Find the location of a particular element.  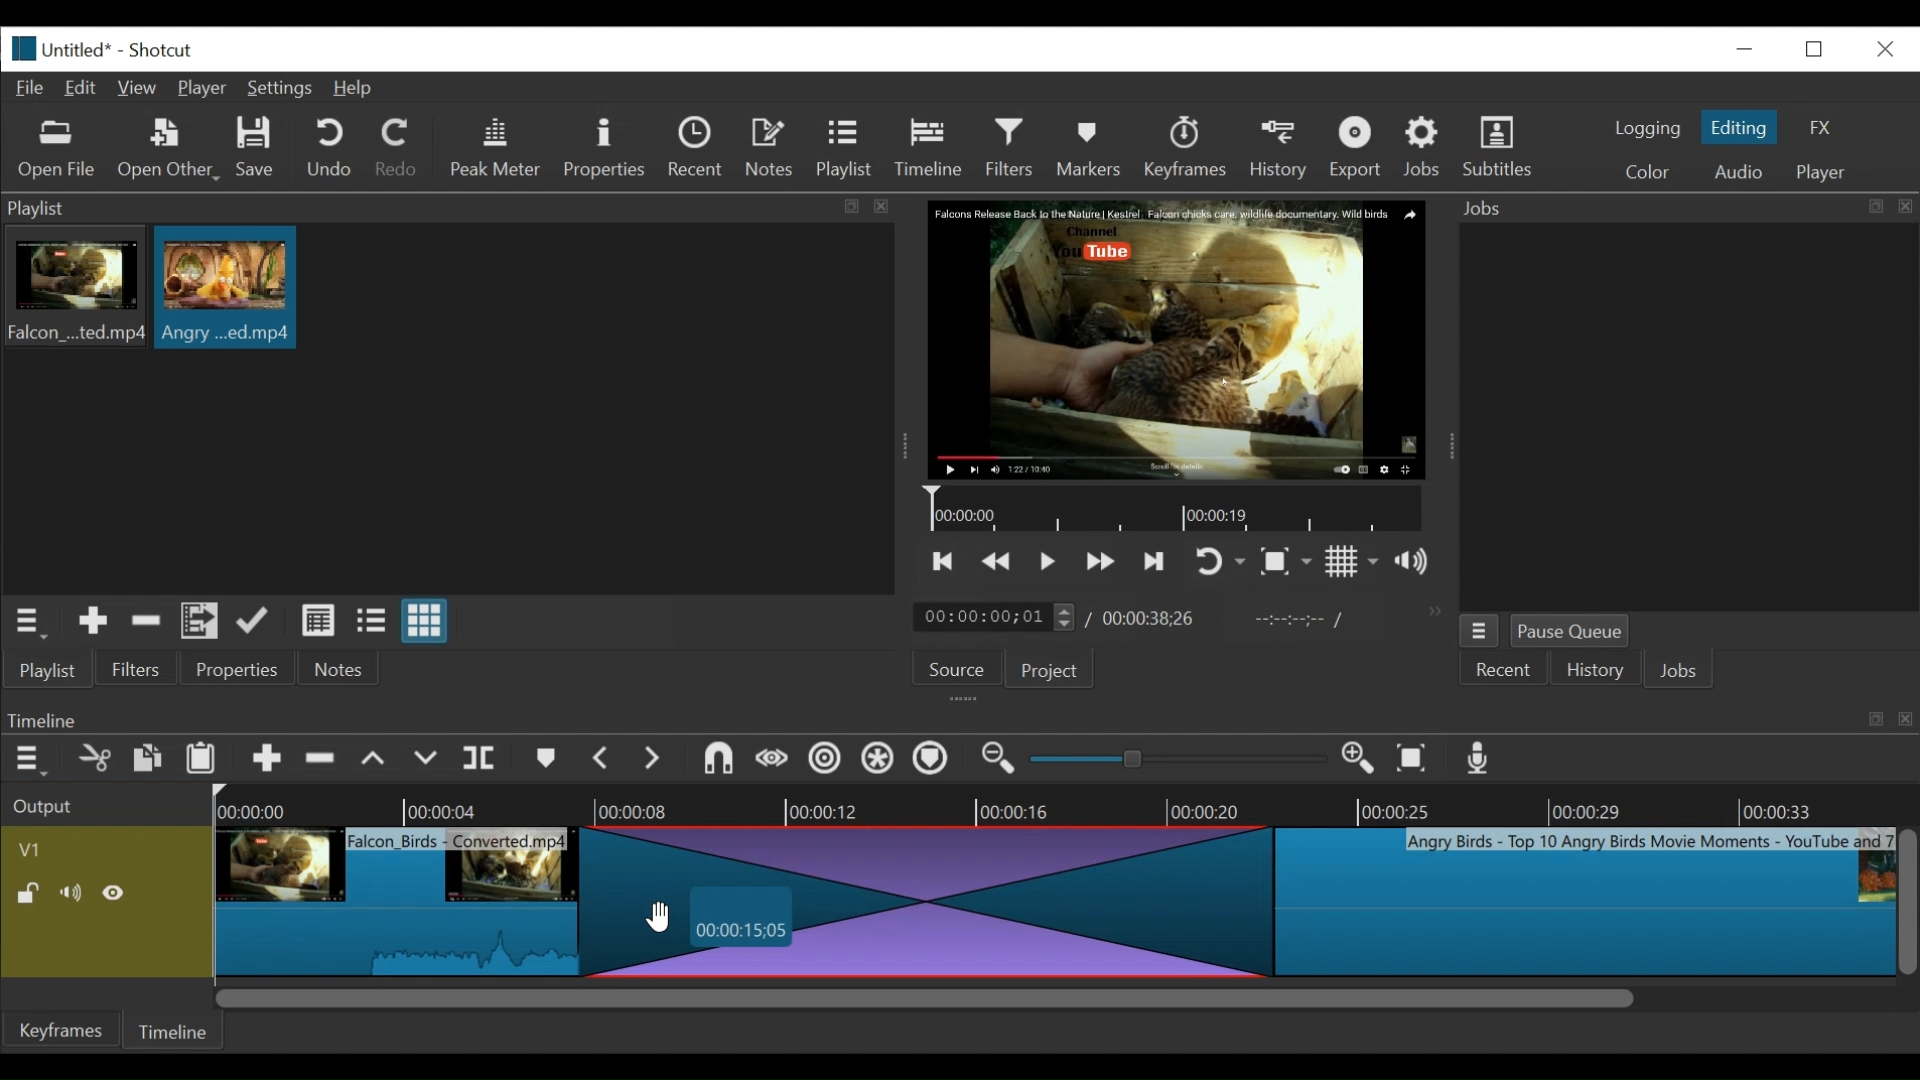

Append is located at coordinates (267, 763).